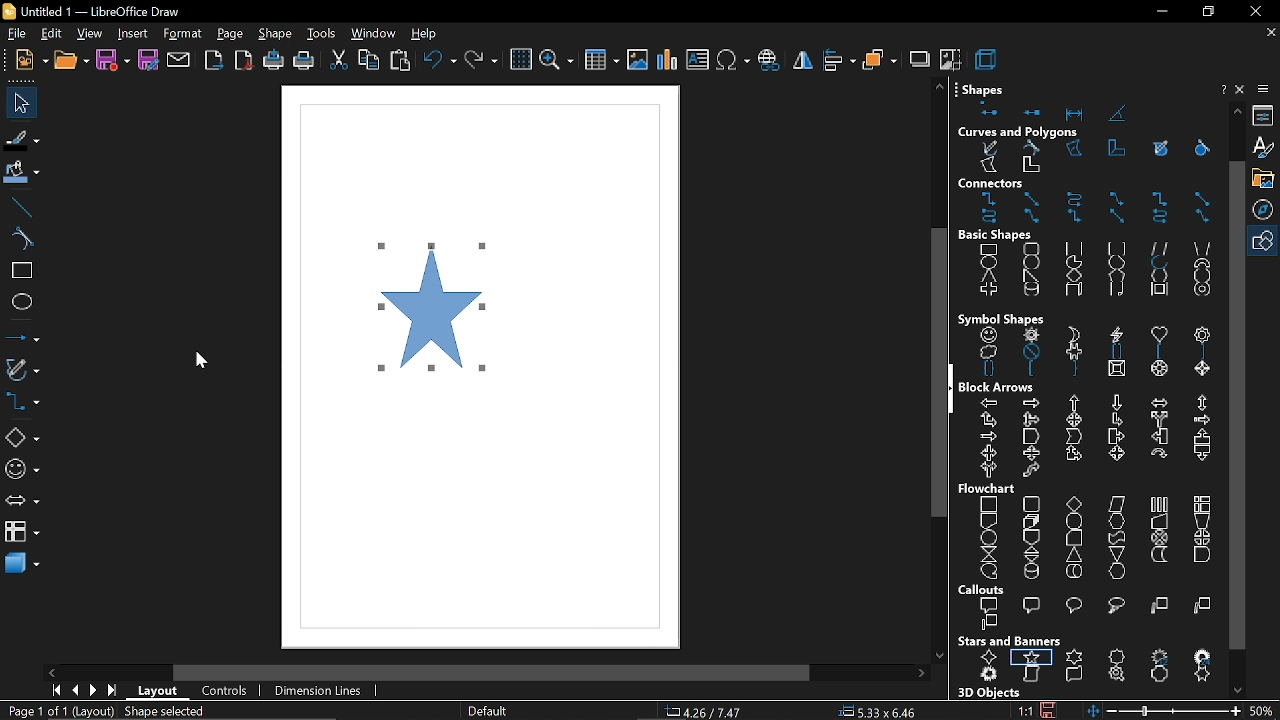  Describe the element at coordinates (303, 62) in the screenshot. I see `print` at that location.